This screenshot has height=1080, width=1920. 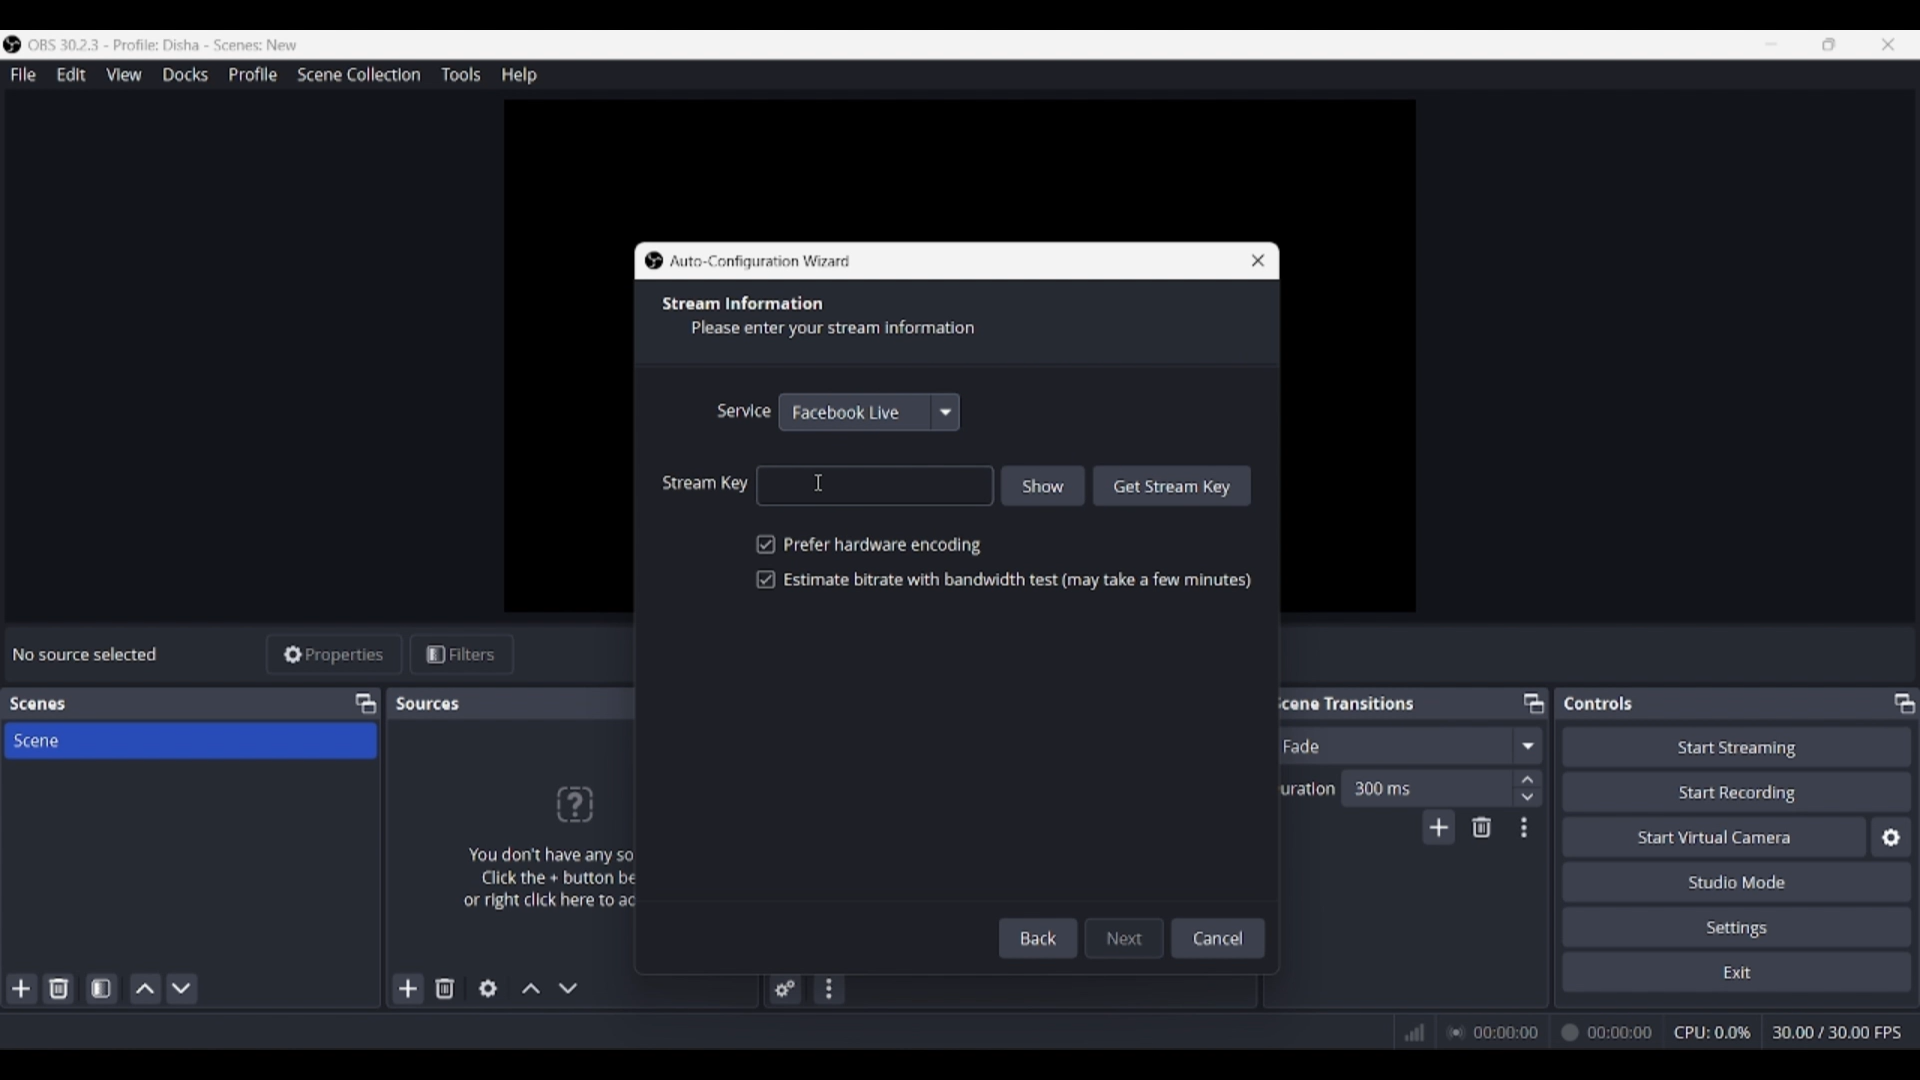 What do you see at coordinates (1425, 787) in the screenshot?
I see `Input duration` at bounding box center [1425, 787].